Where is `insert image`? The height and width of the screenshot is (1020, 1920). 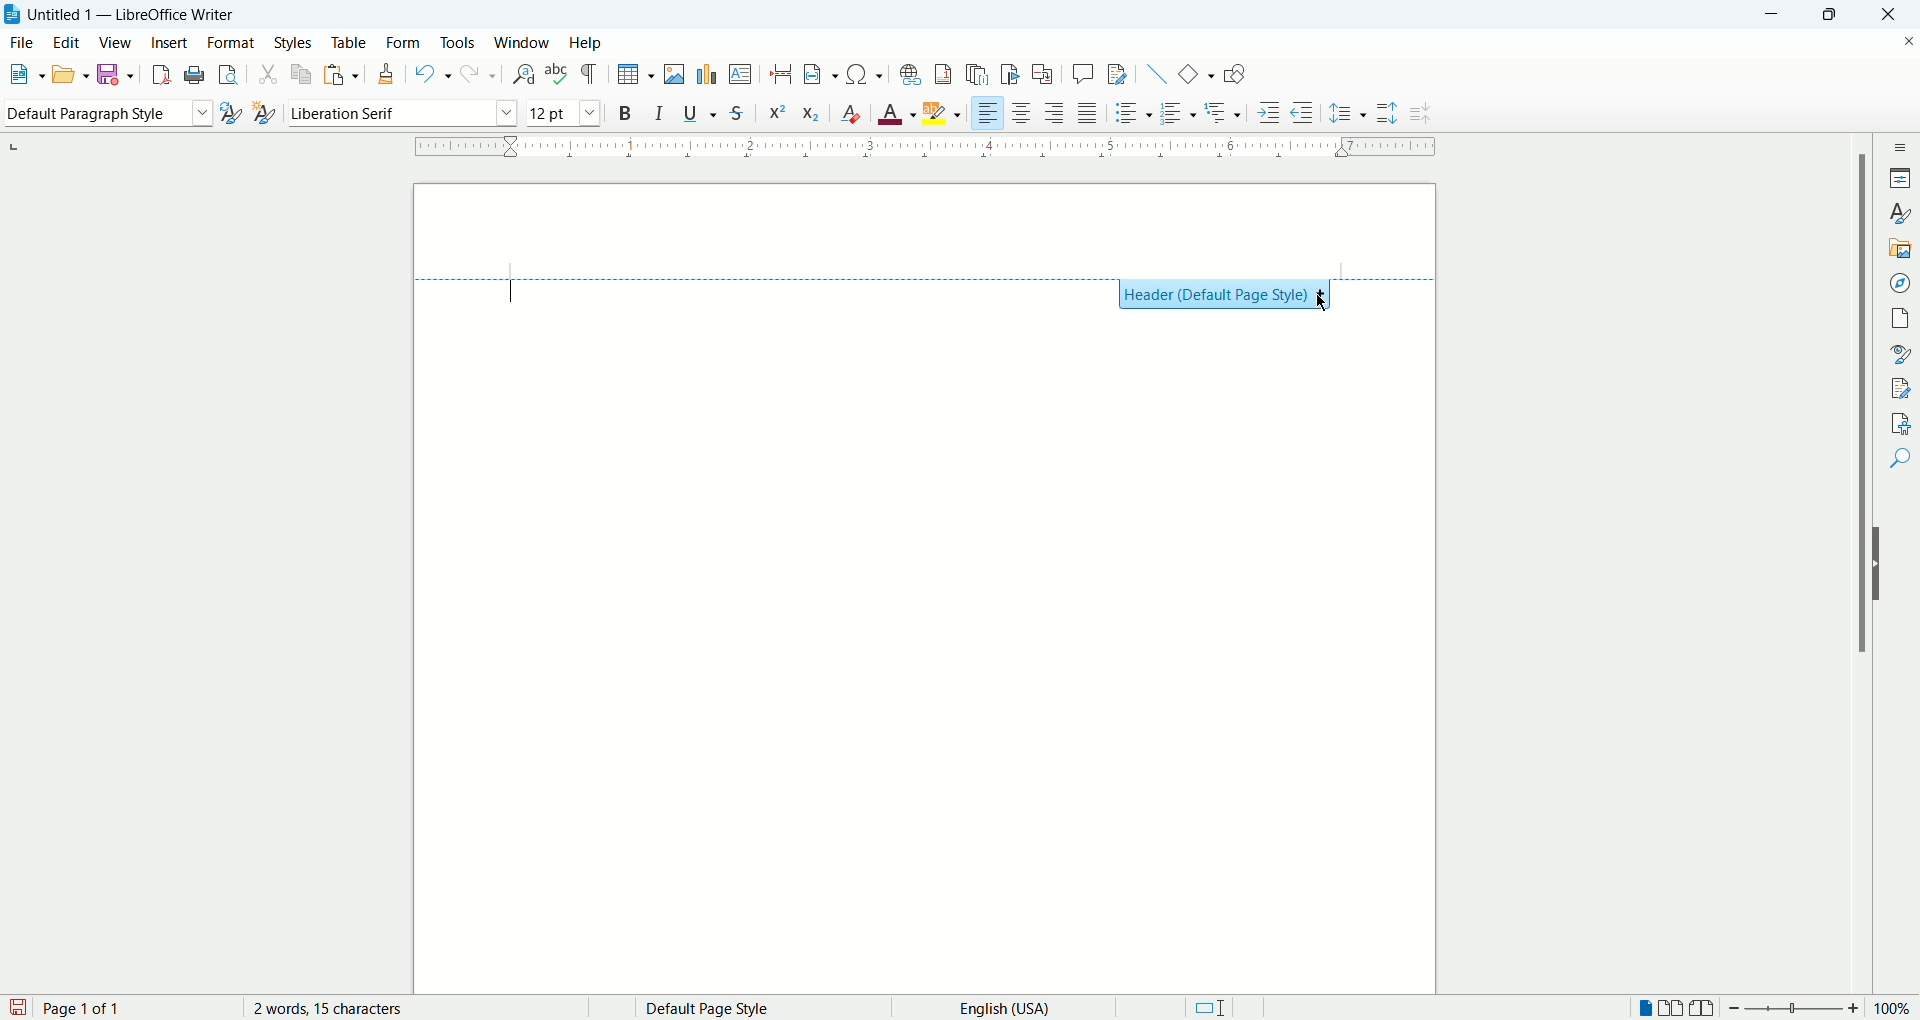 insert image is located at coordinates (674, 73).